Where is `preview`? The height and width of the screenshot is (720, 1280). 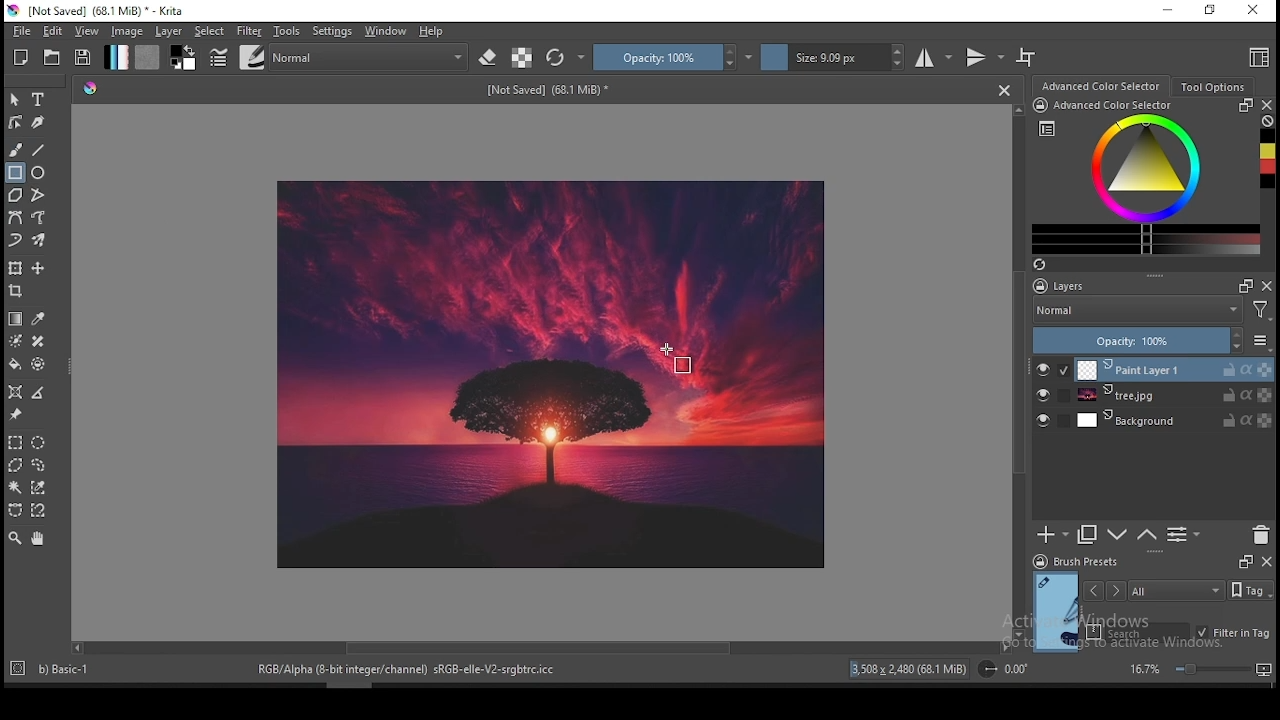 preview is located at coordinates (1054, 610).